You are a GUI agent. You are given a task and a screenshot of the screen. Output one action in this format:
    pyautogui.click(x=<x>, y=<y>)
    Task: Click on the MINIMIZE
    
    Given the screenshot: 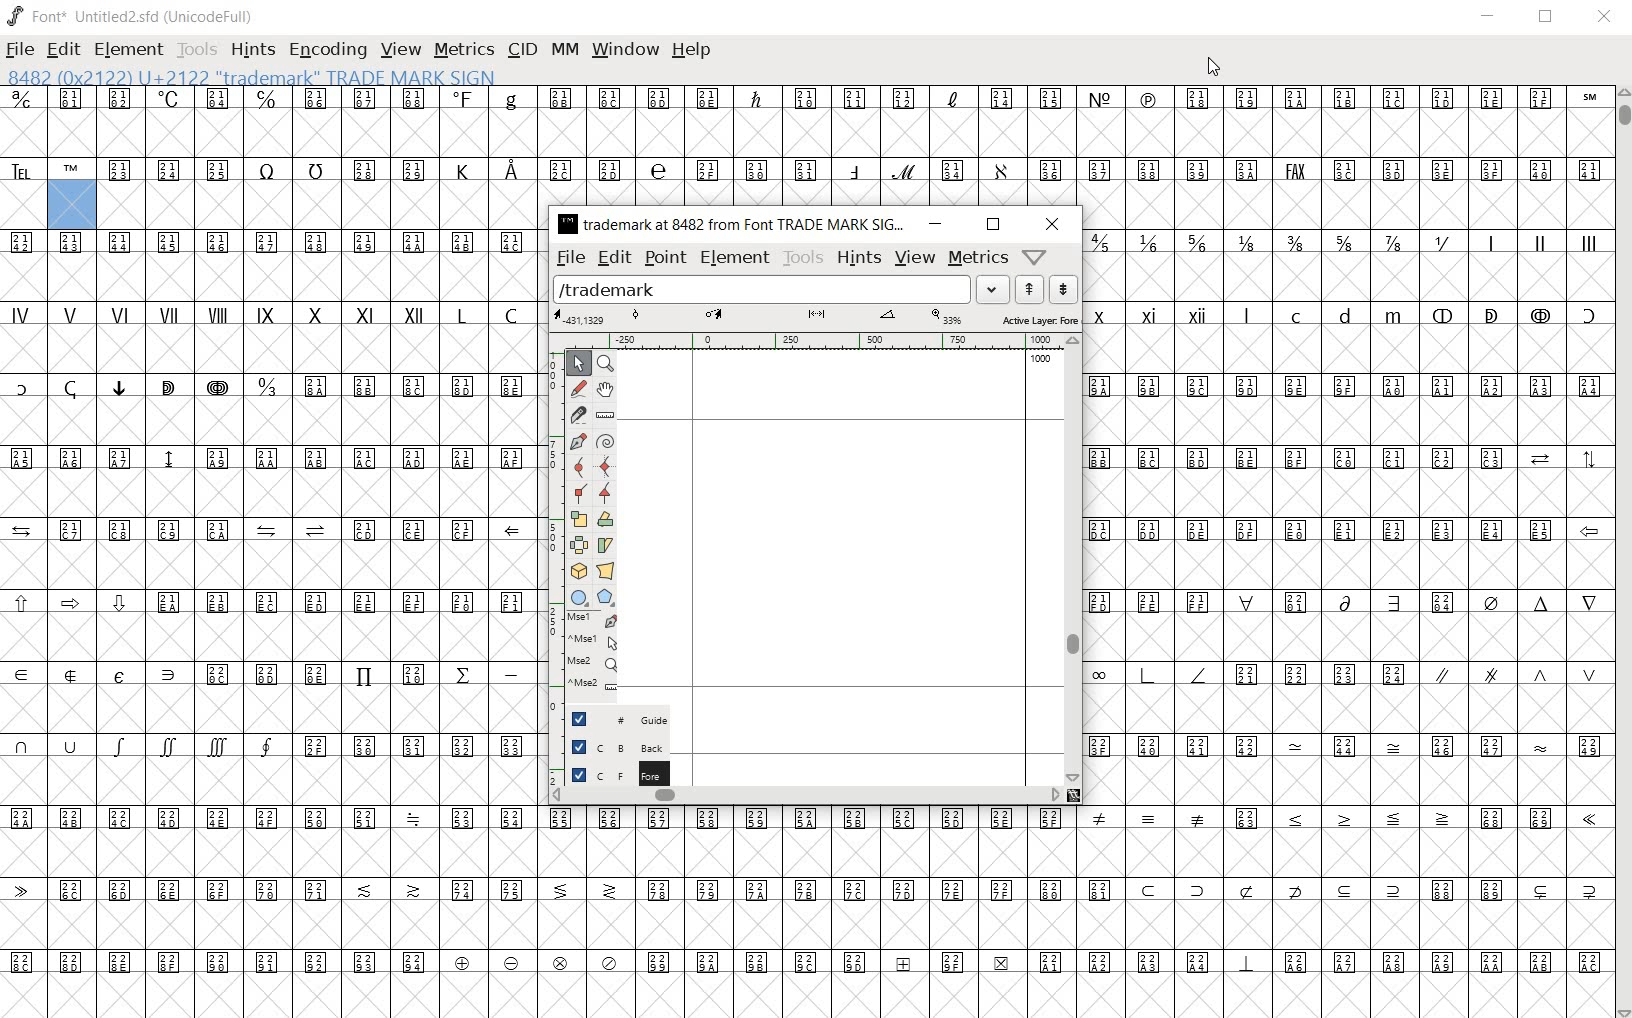 What is the action you would take?
    pyautogui.click(x=1488, y=15)
    